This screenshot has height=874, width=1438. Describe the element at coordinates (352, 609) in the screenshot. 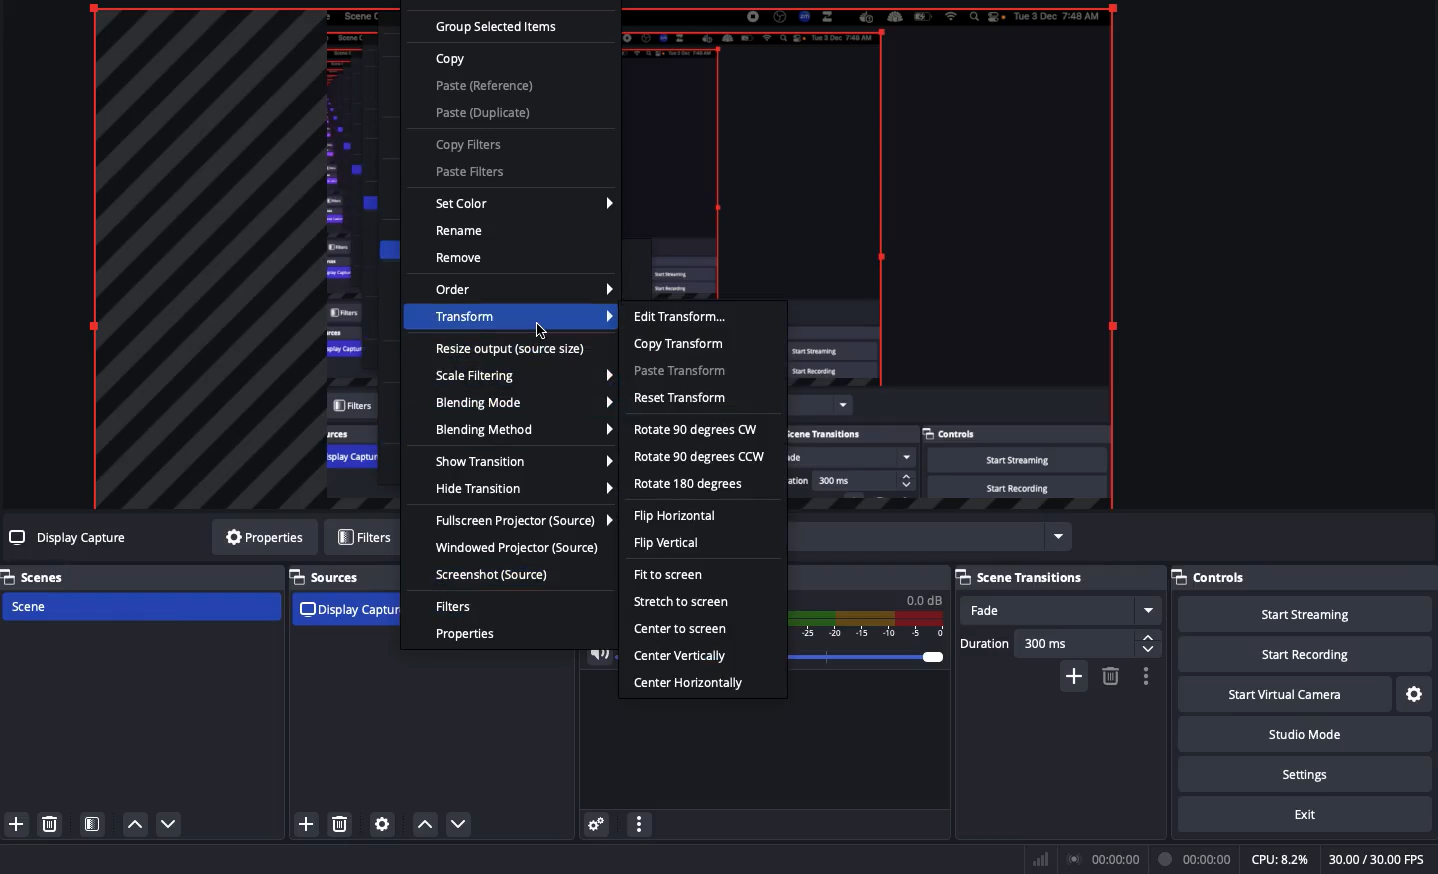

I see `Display capture` at that location.